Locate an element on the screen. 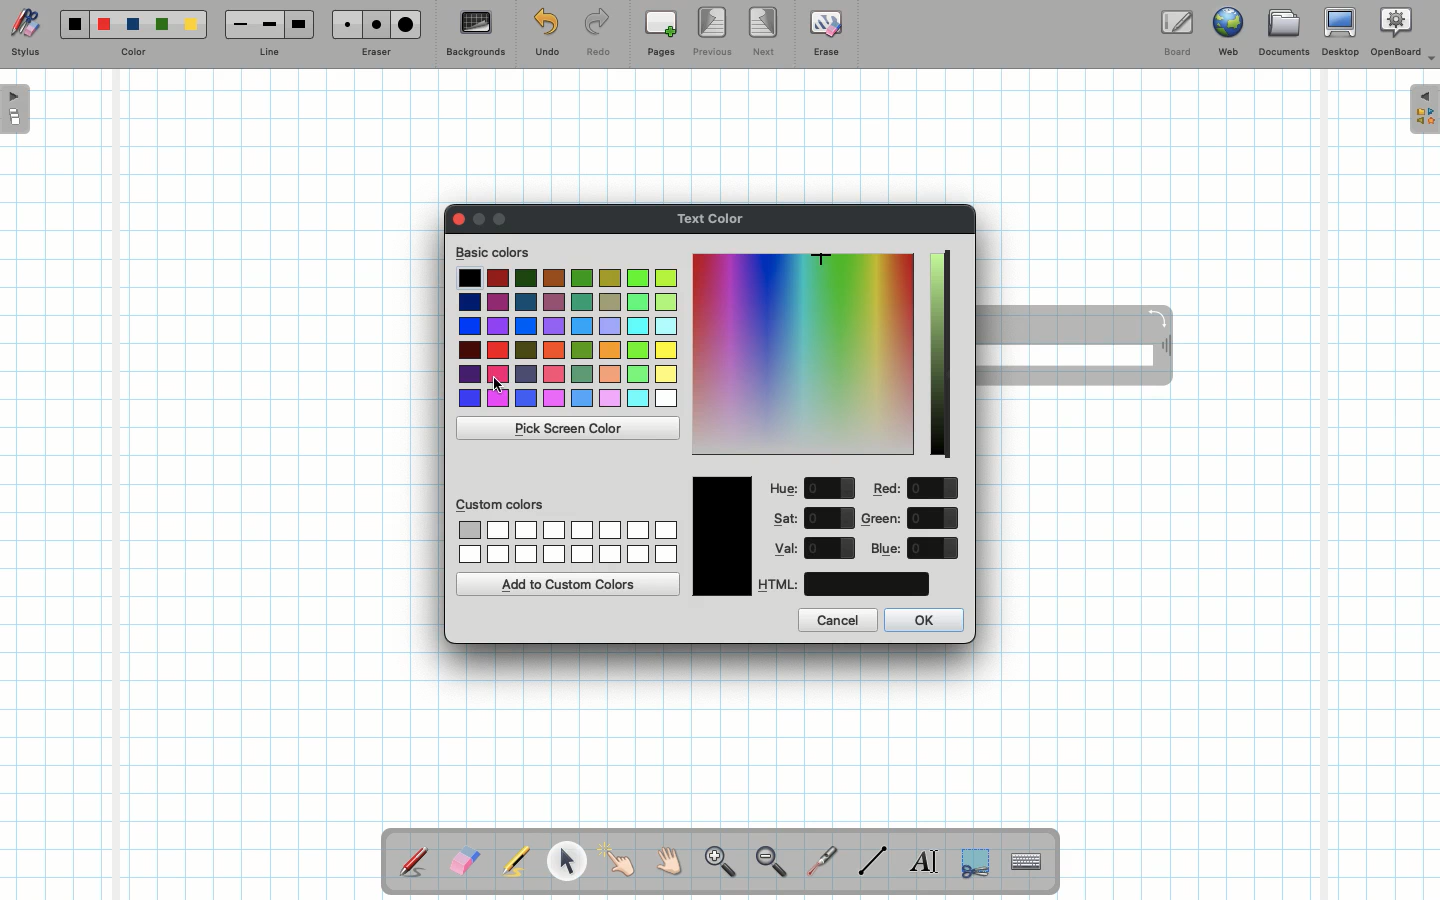 The image size is (1440, 900). Custom colors is located at coordinates (567, 542).